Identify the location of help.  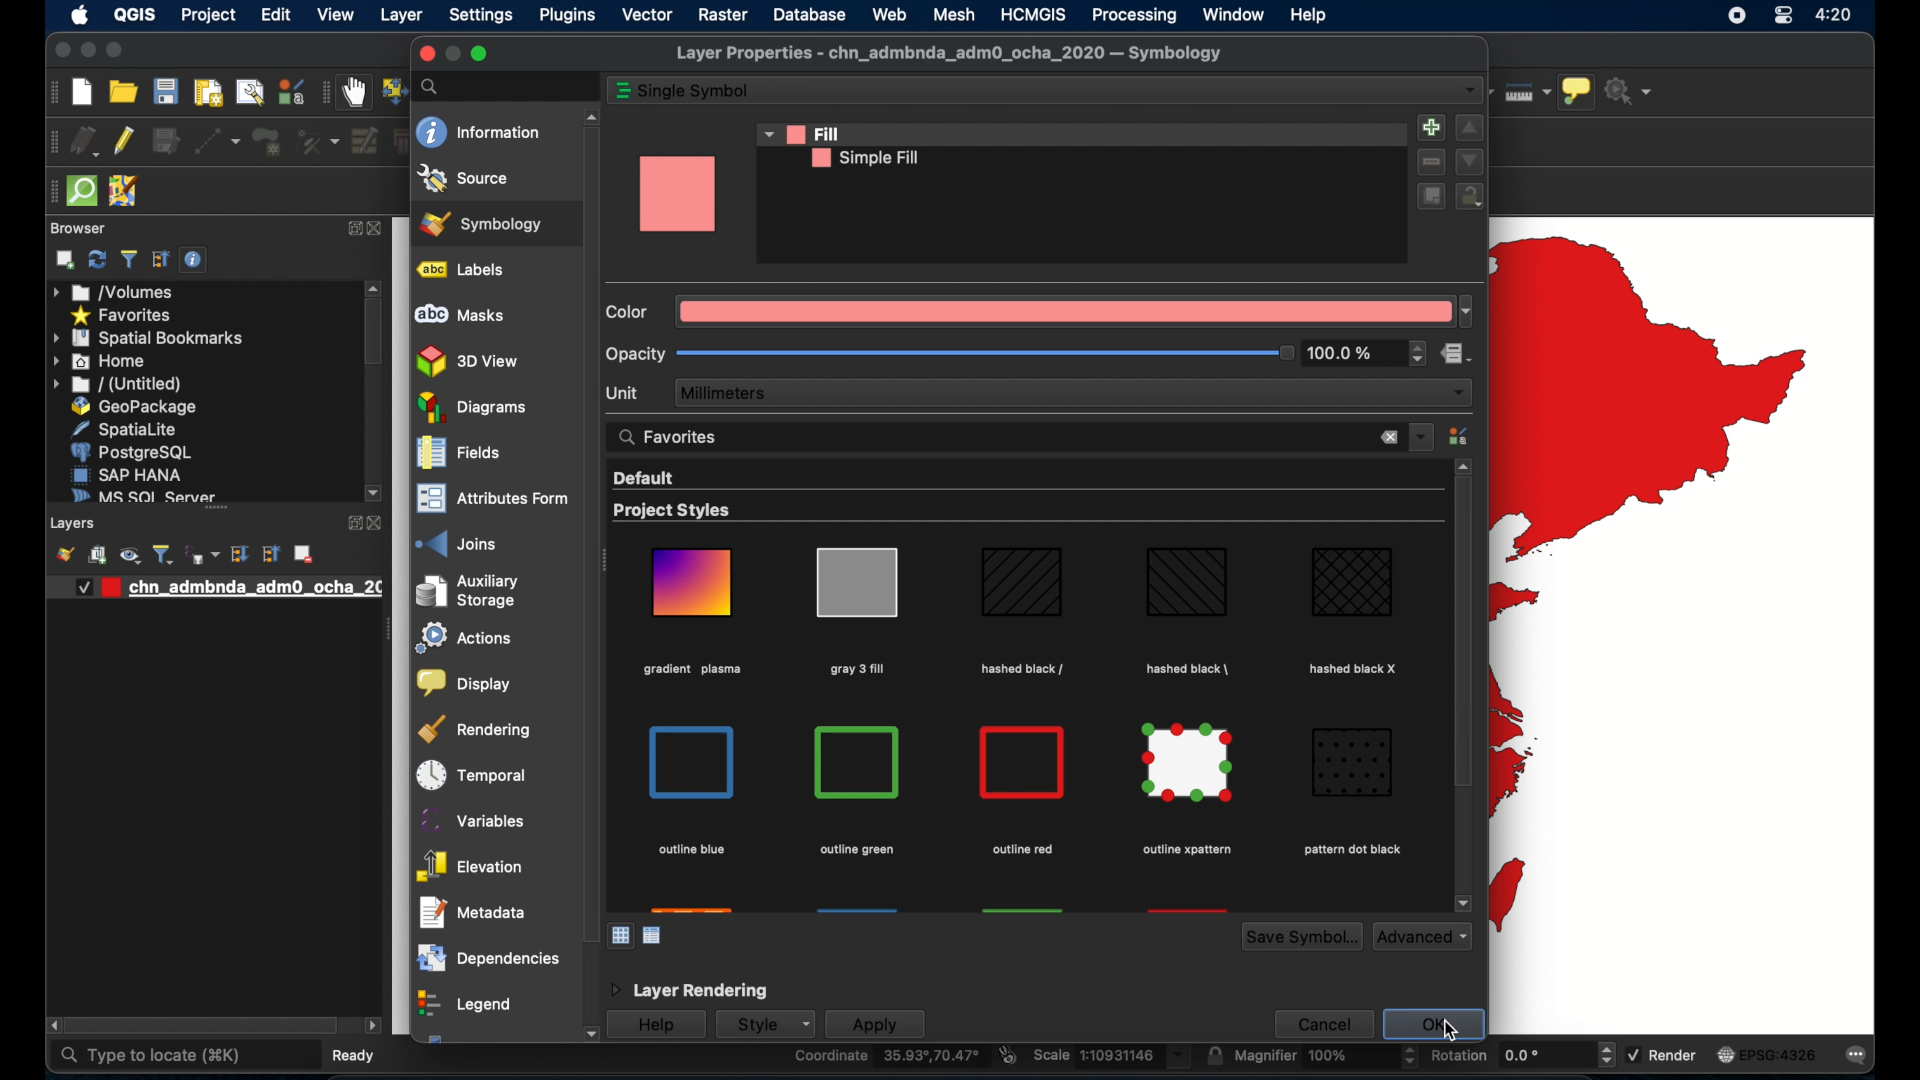
(1311, 15).